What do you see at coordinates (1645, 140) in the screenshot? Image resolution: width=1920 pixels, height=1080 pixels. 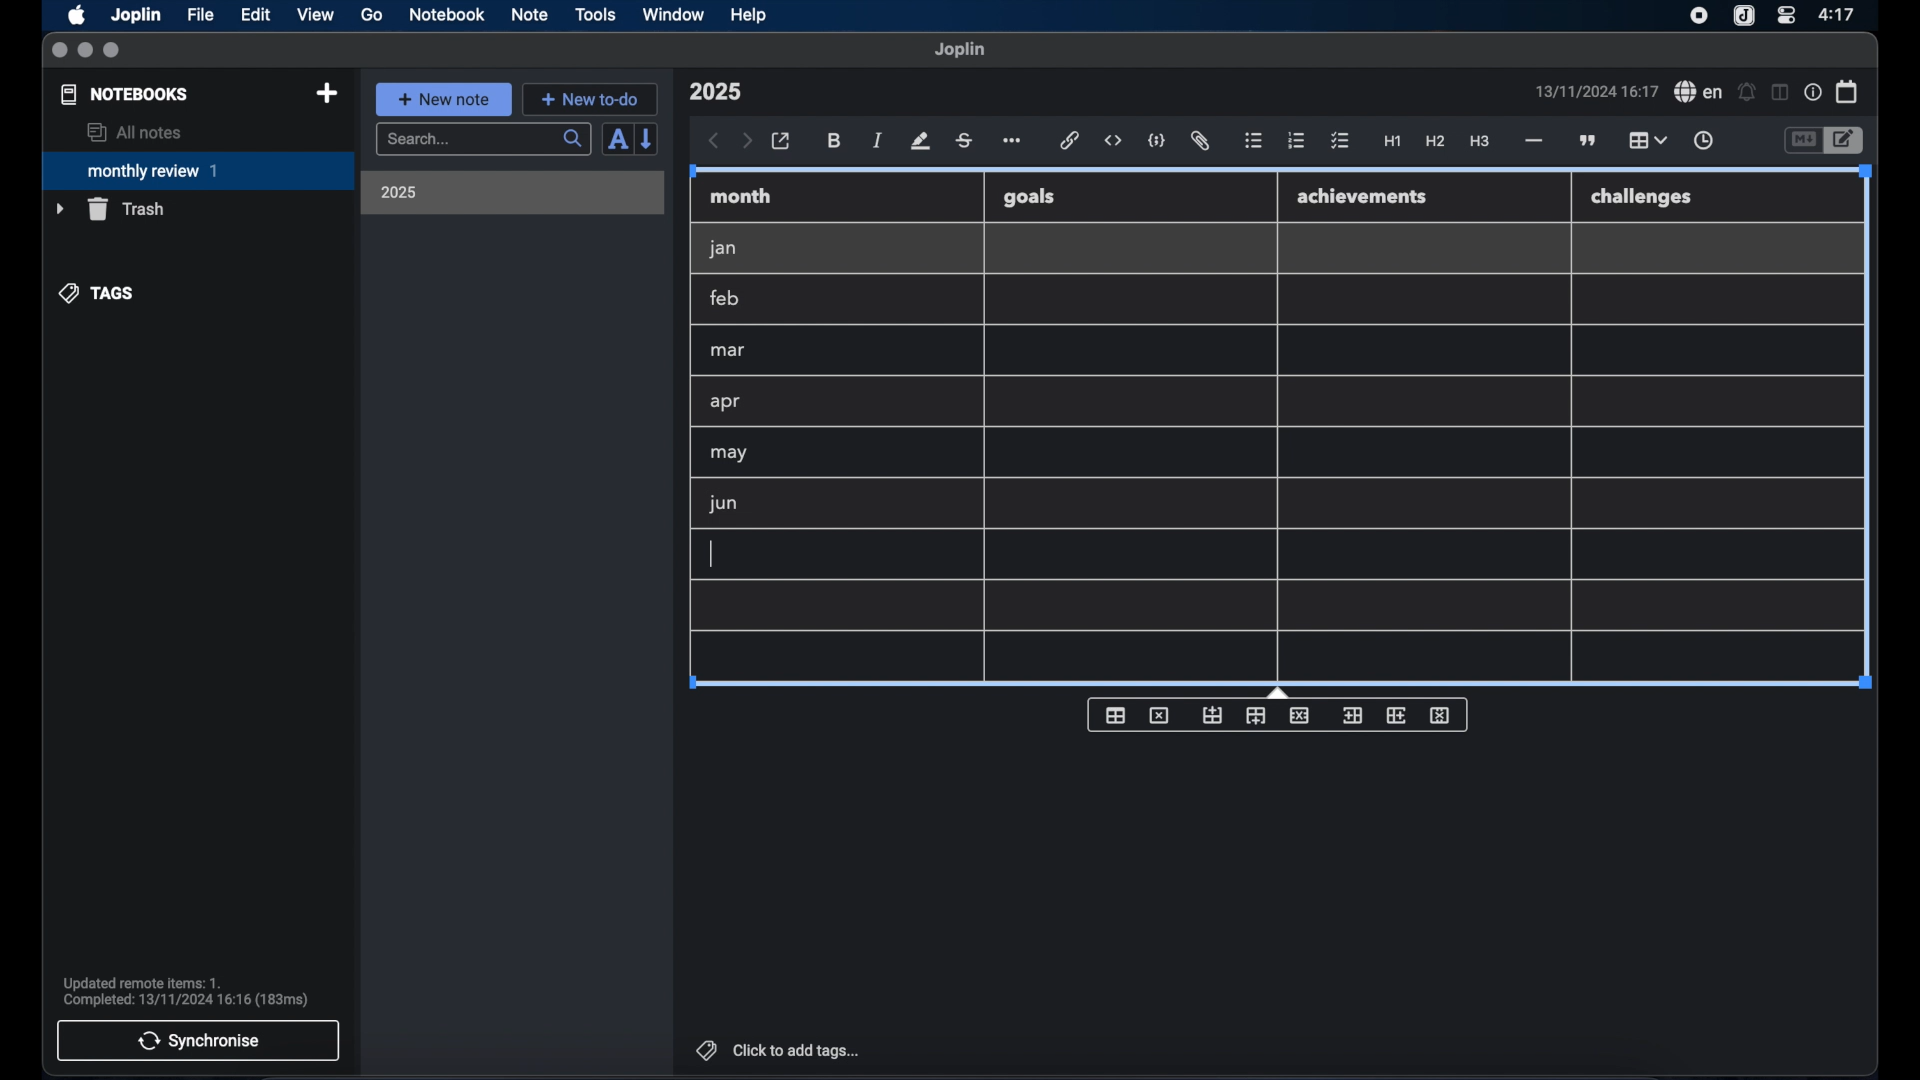 I see `table highlighted` at bounding box center [1645, 140].